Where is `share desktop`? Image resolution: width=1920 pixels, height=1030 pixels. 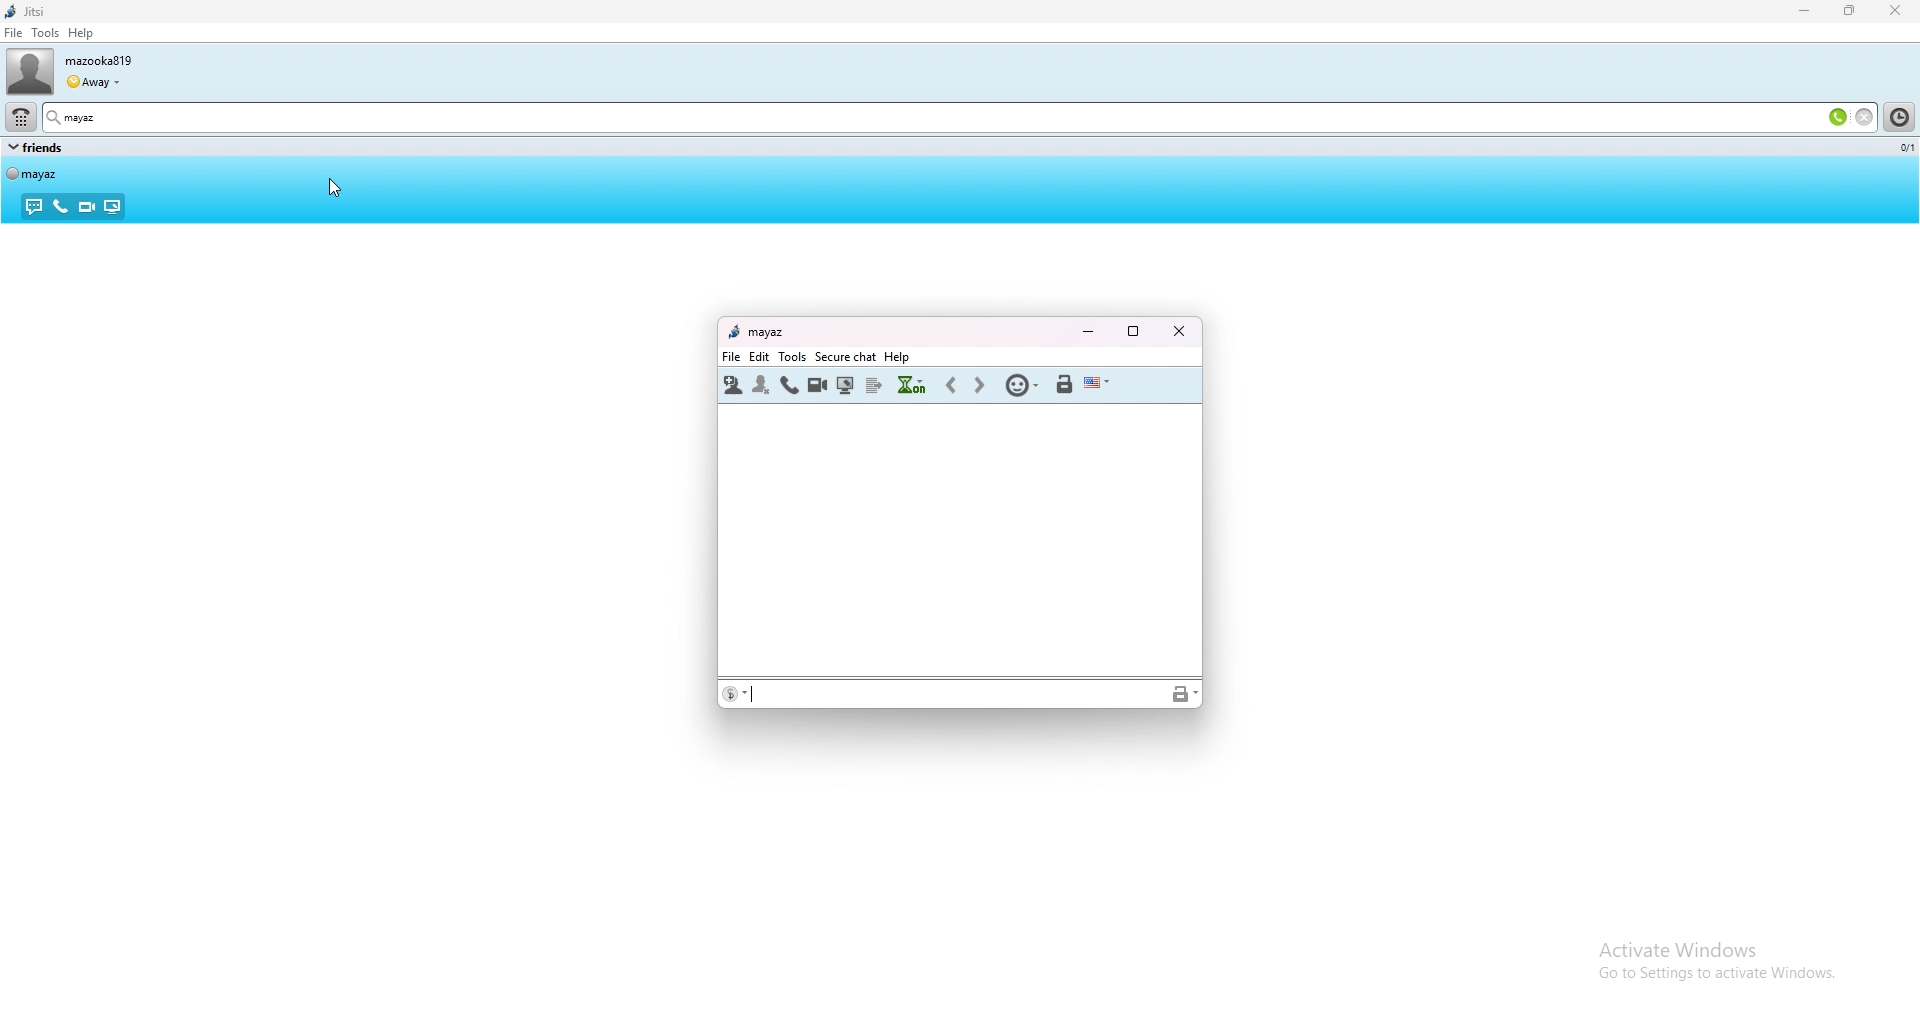
share desktop is located at coordinates (112, 207).